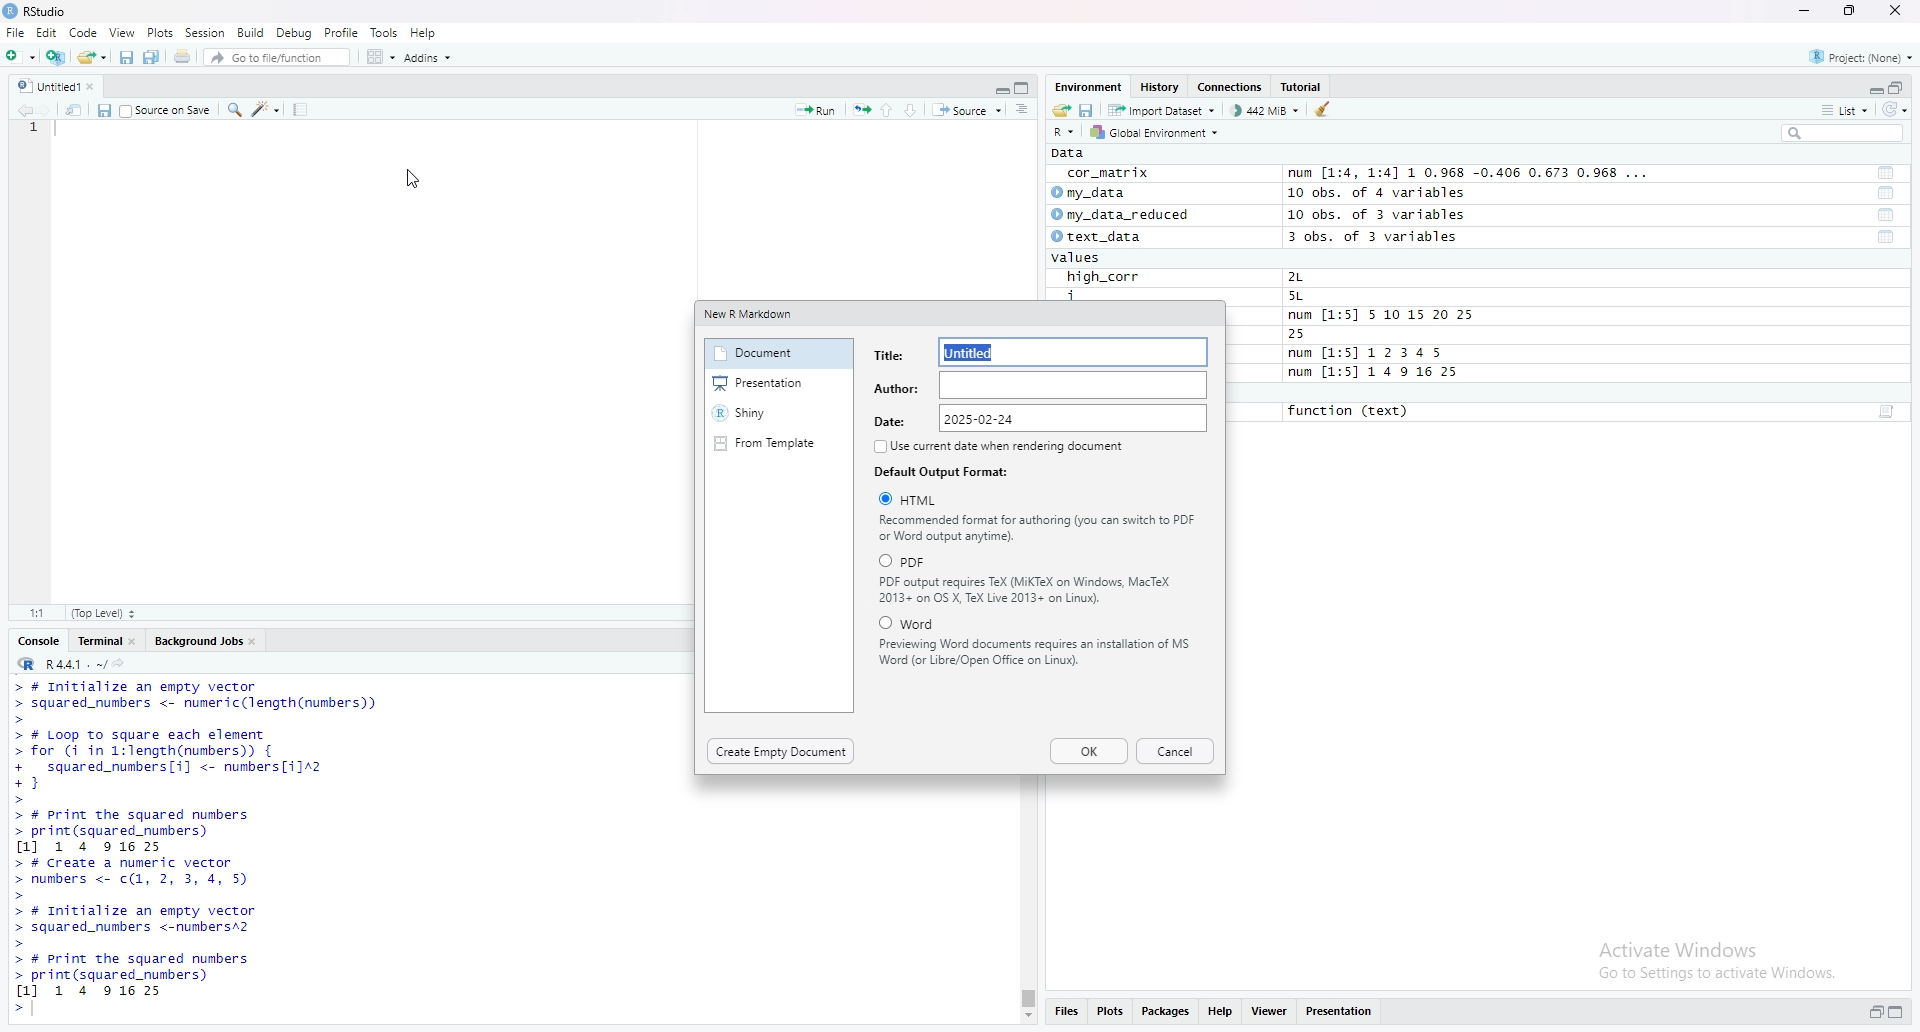 The width and height of the screenshot is (1920, 1032). Describe the element at coordinates (1132, 215) in the screenshot. I see `my_data_reduced` at that location.